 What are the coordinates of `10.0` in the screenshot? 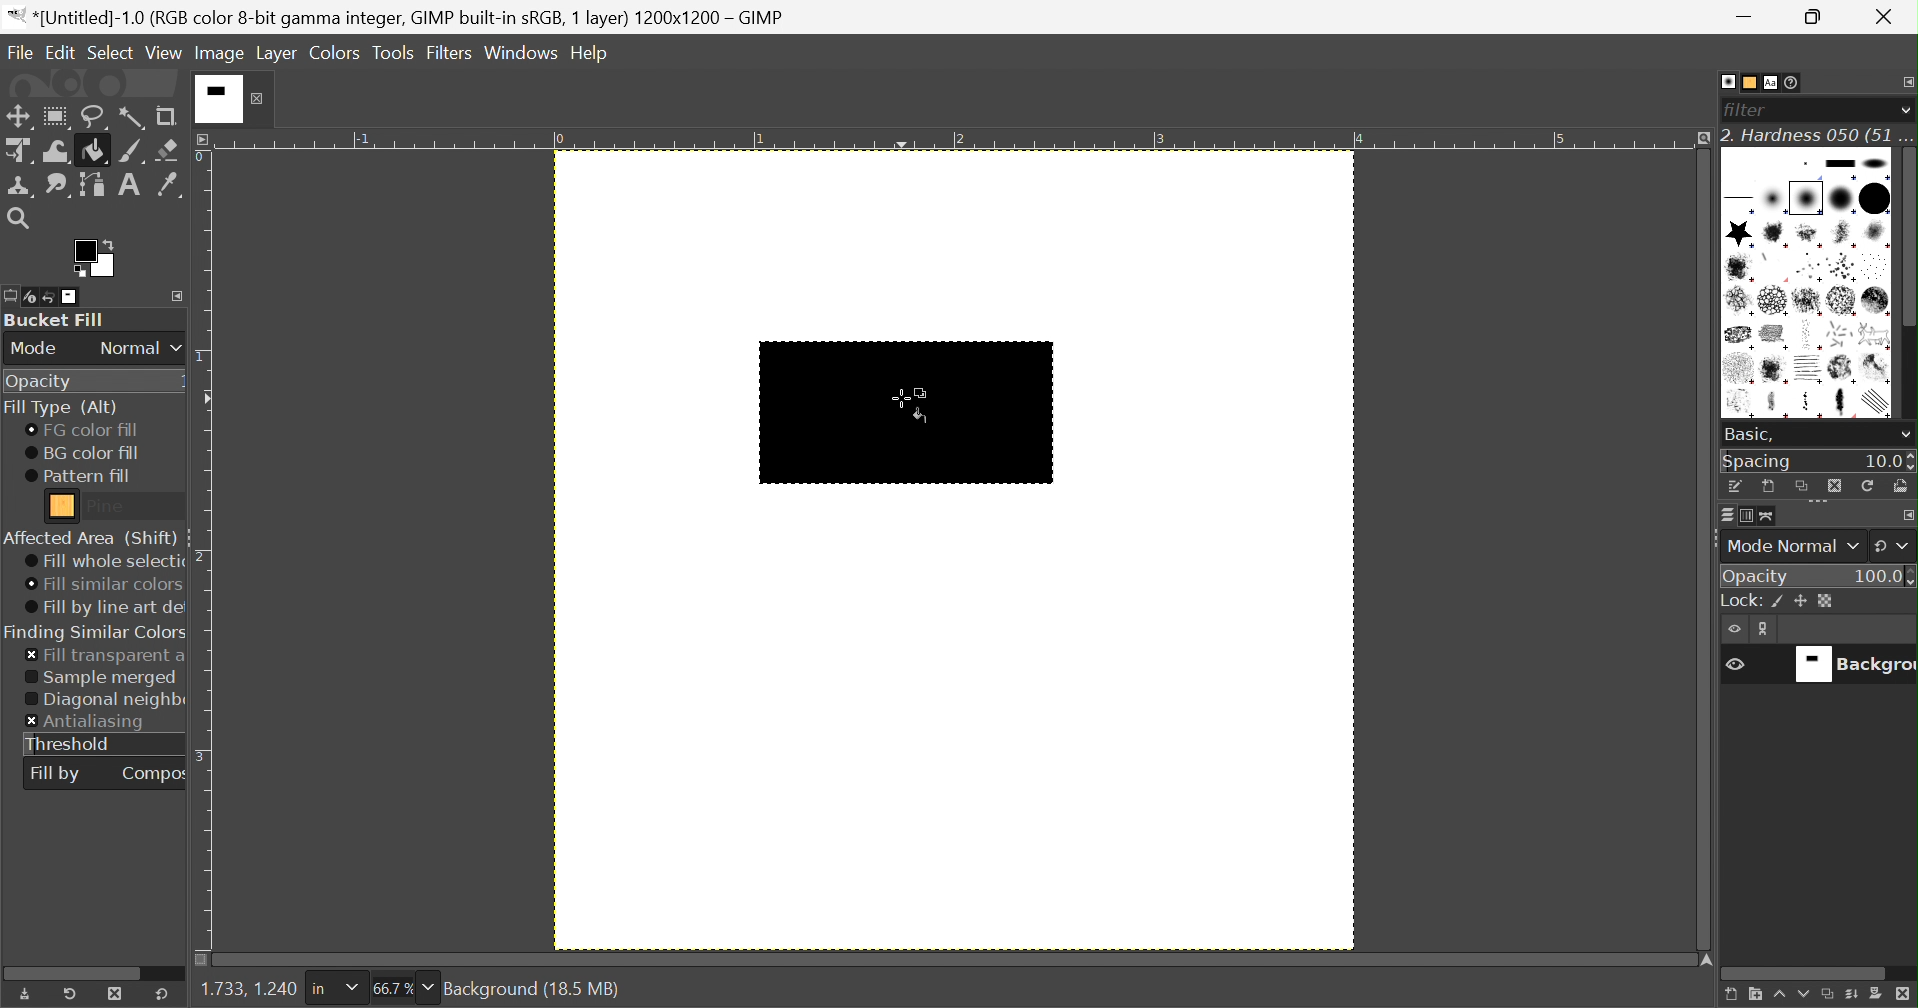 It's located at (1889, 462).